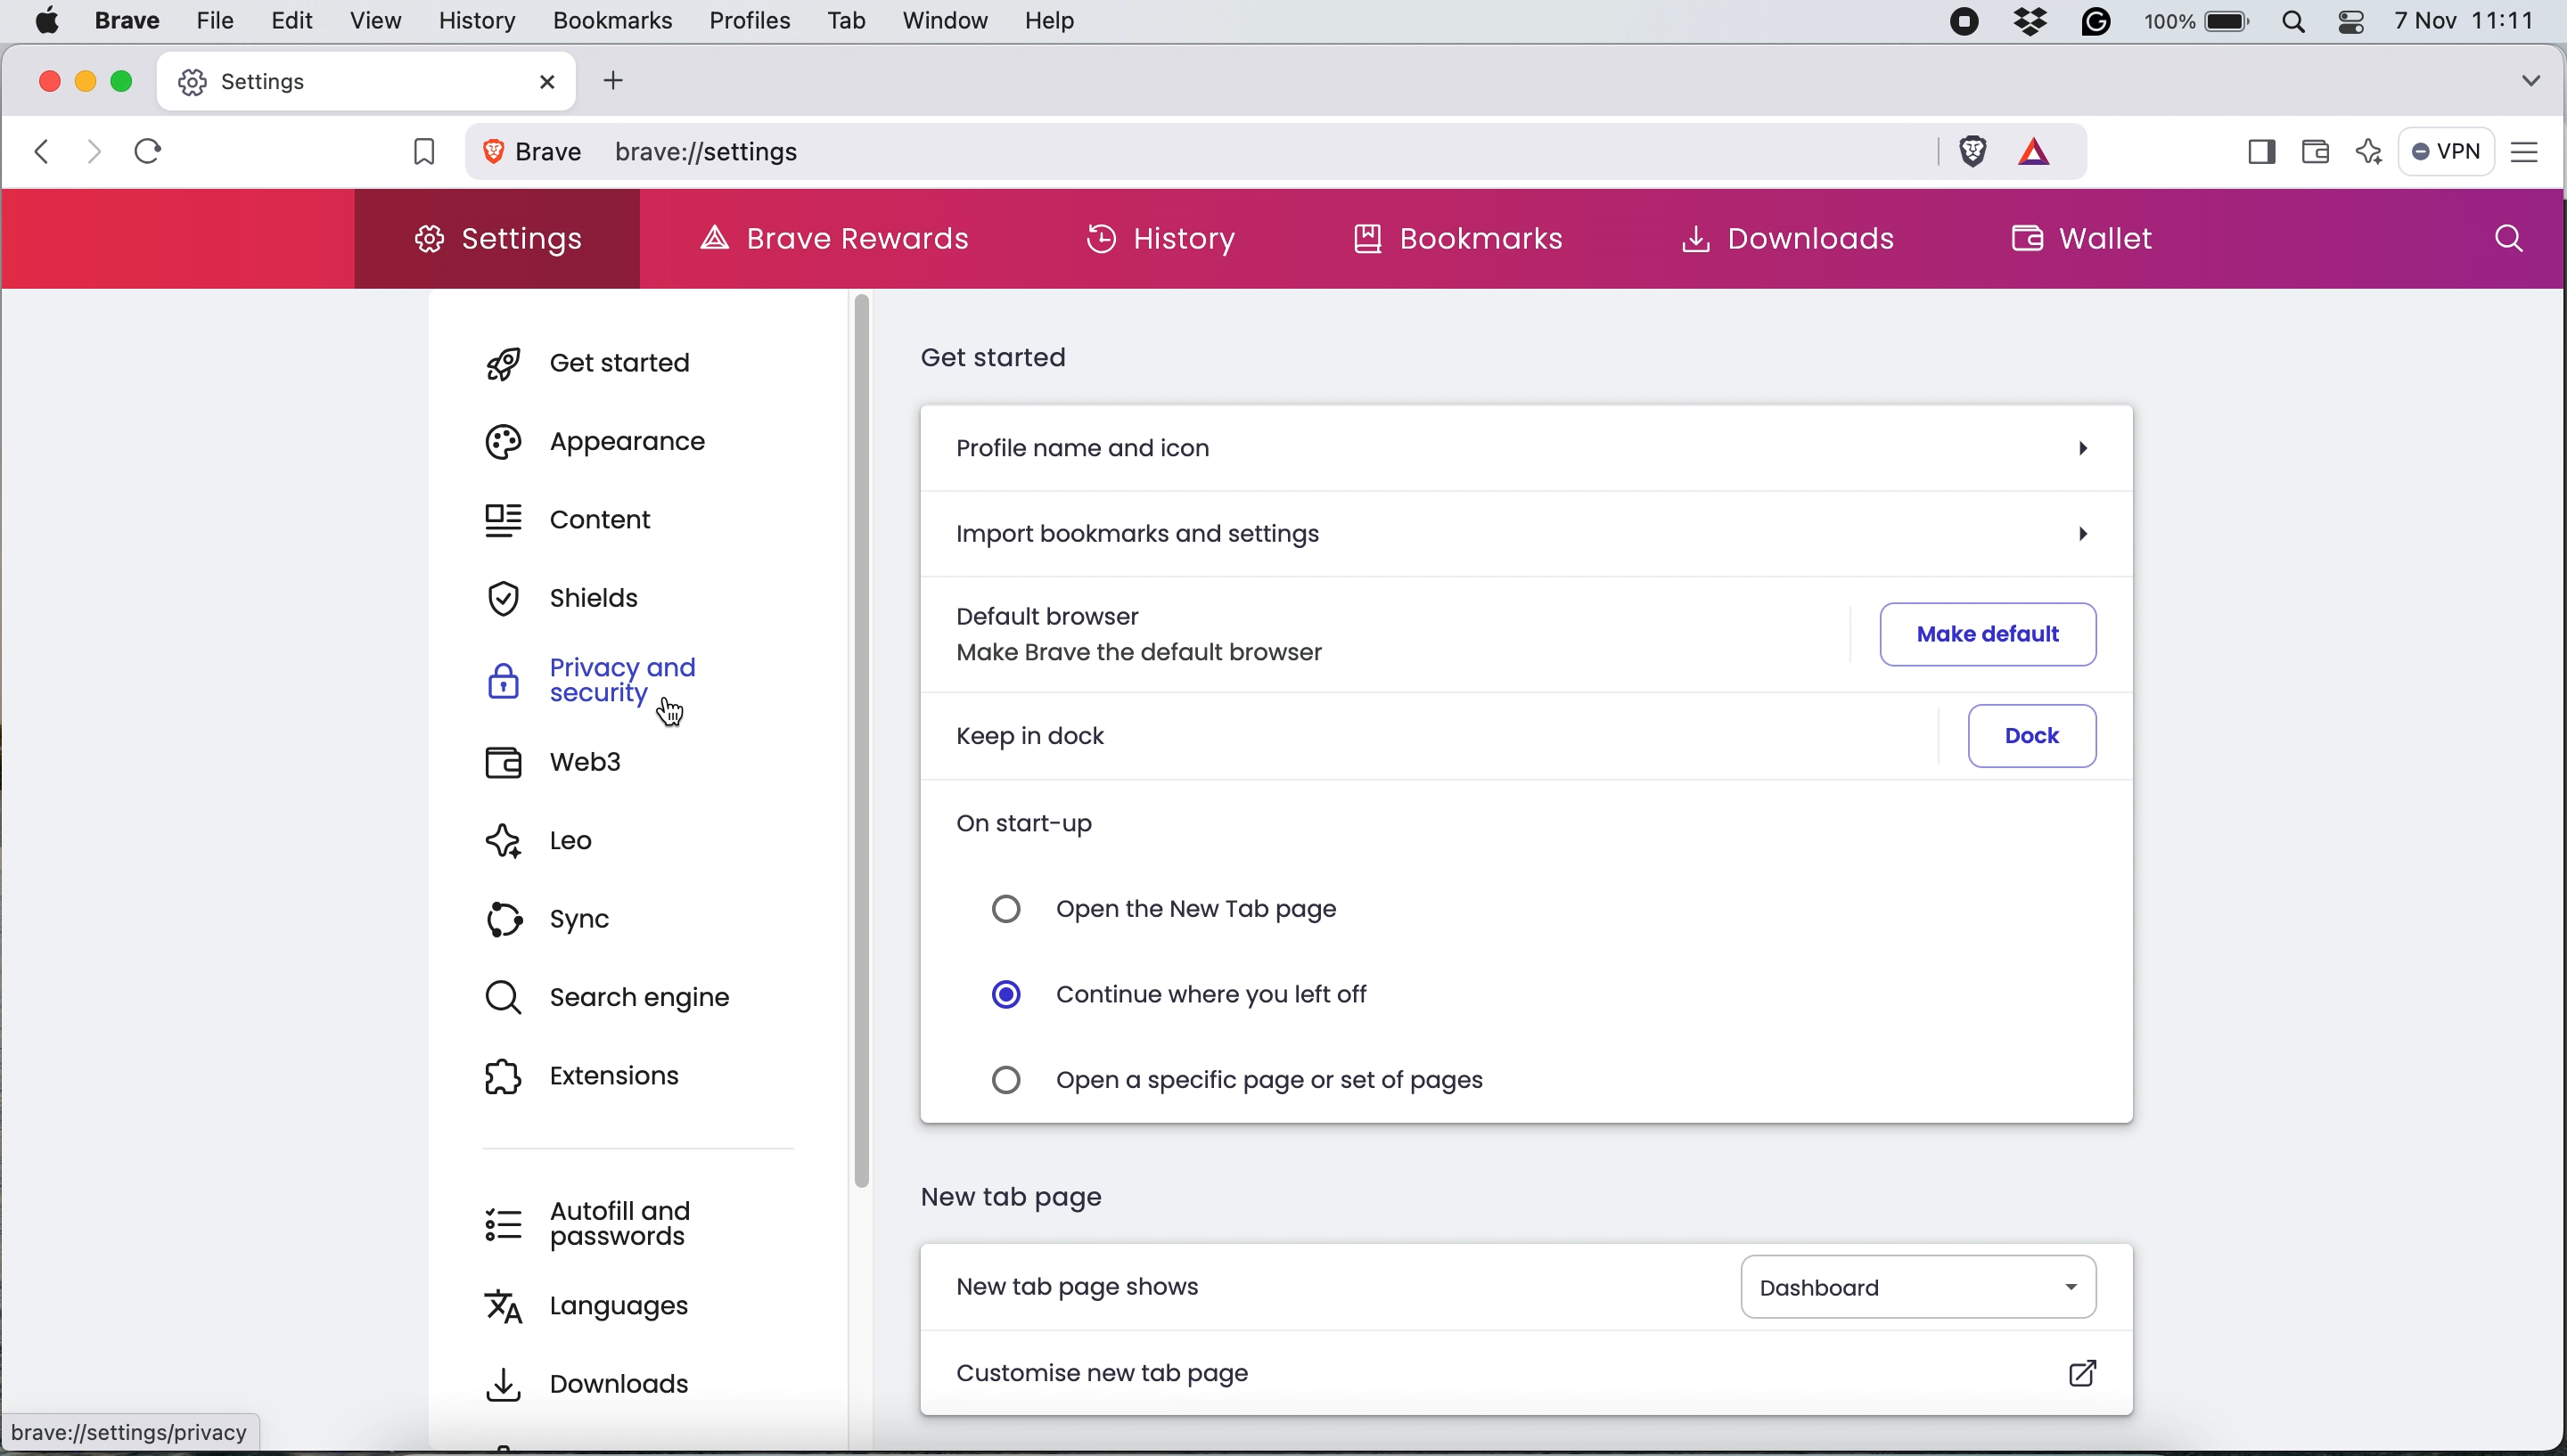  I want to click on default browser, so click(1054, 618).